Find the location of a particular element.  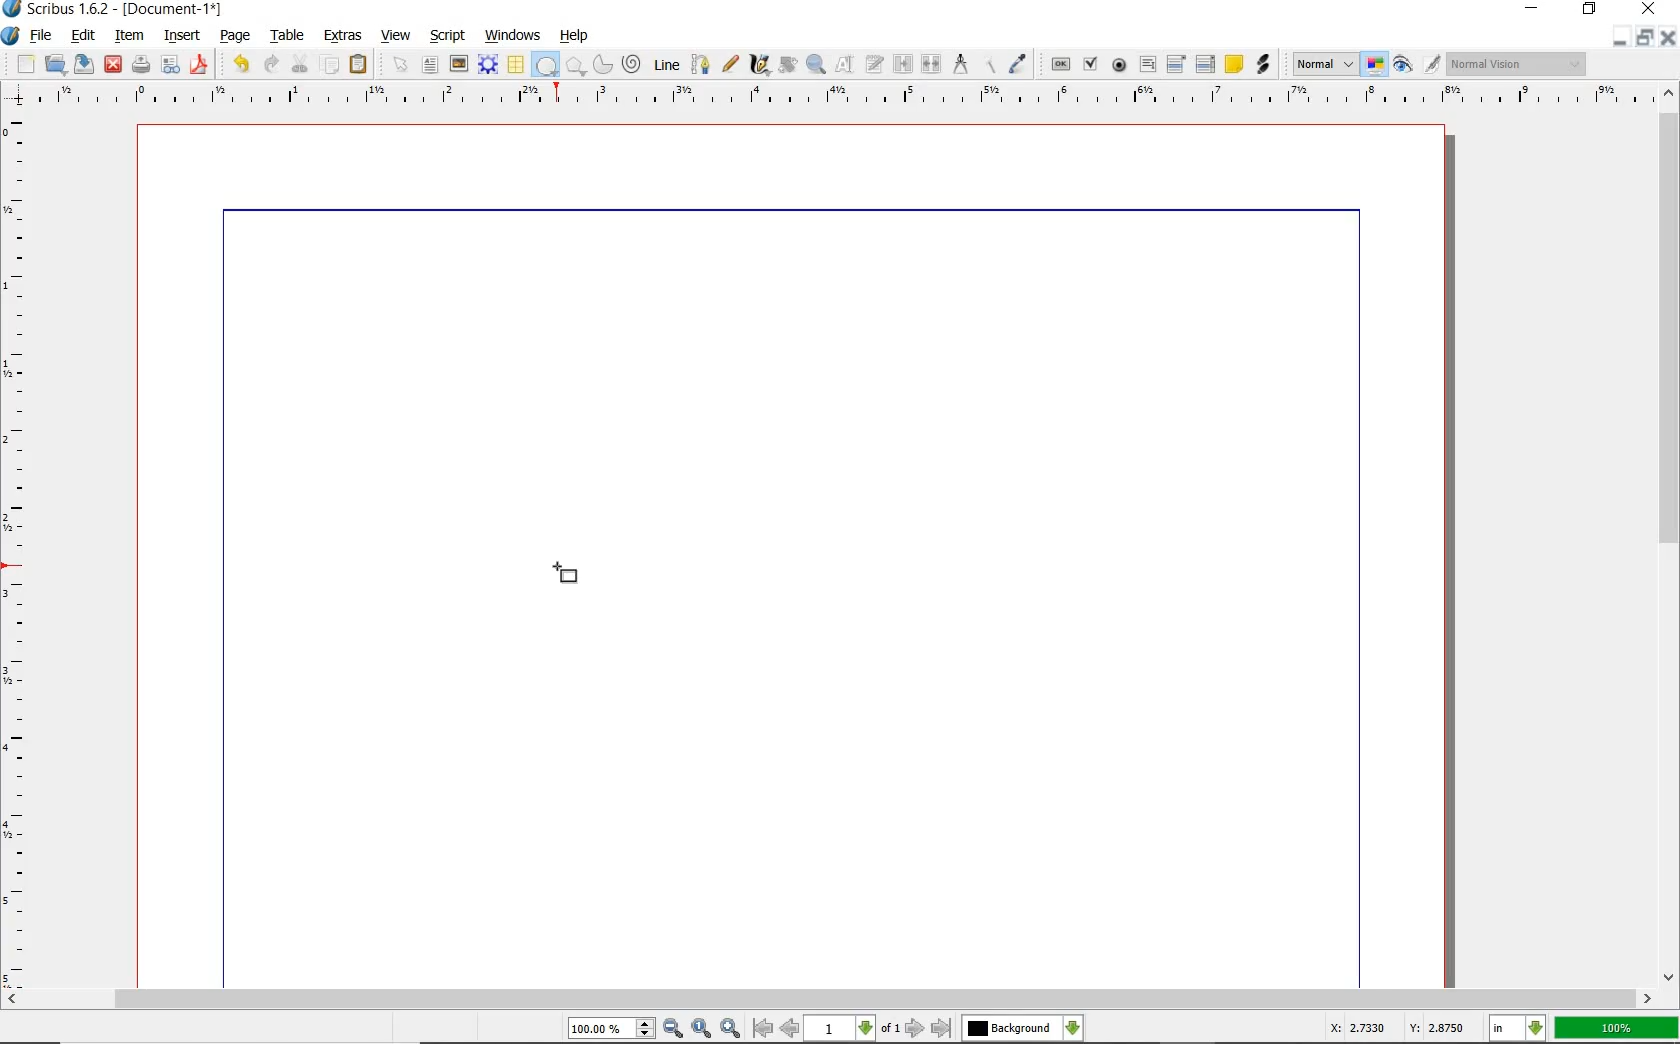

ITEM is located at coordinates (130, 34).